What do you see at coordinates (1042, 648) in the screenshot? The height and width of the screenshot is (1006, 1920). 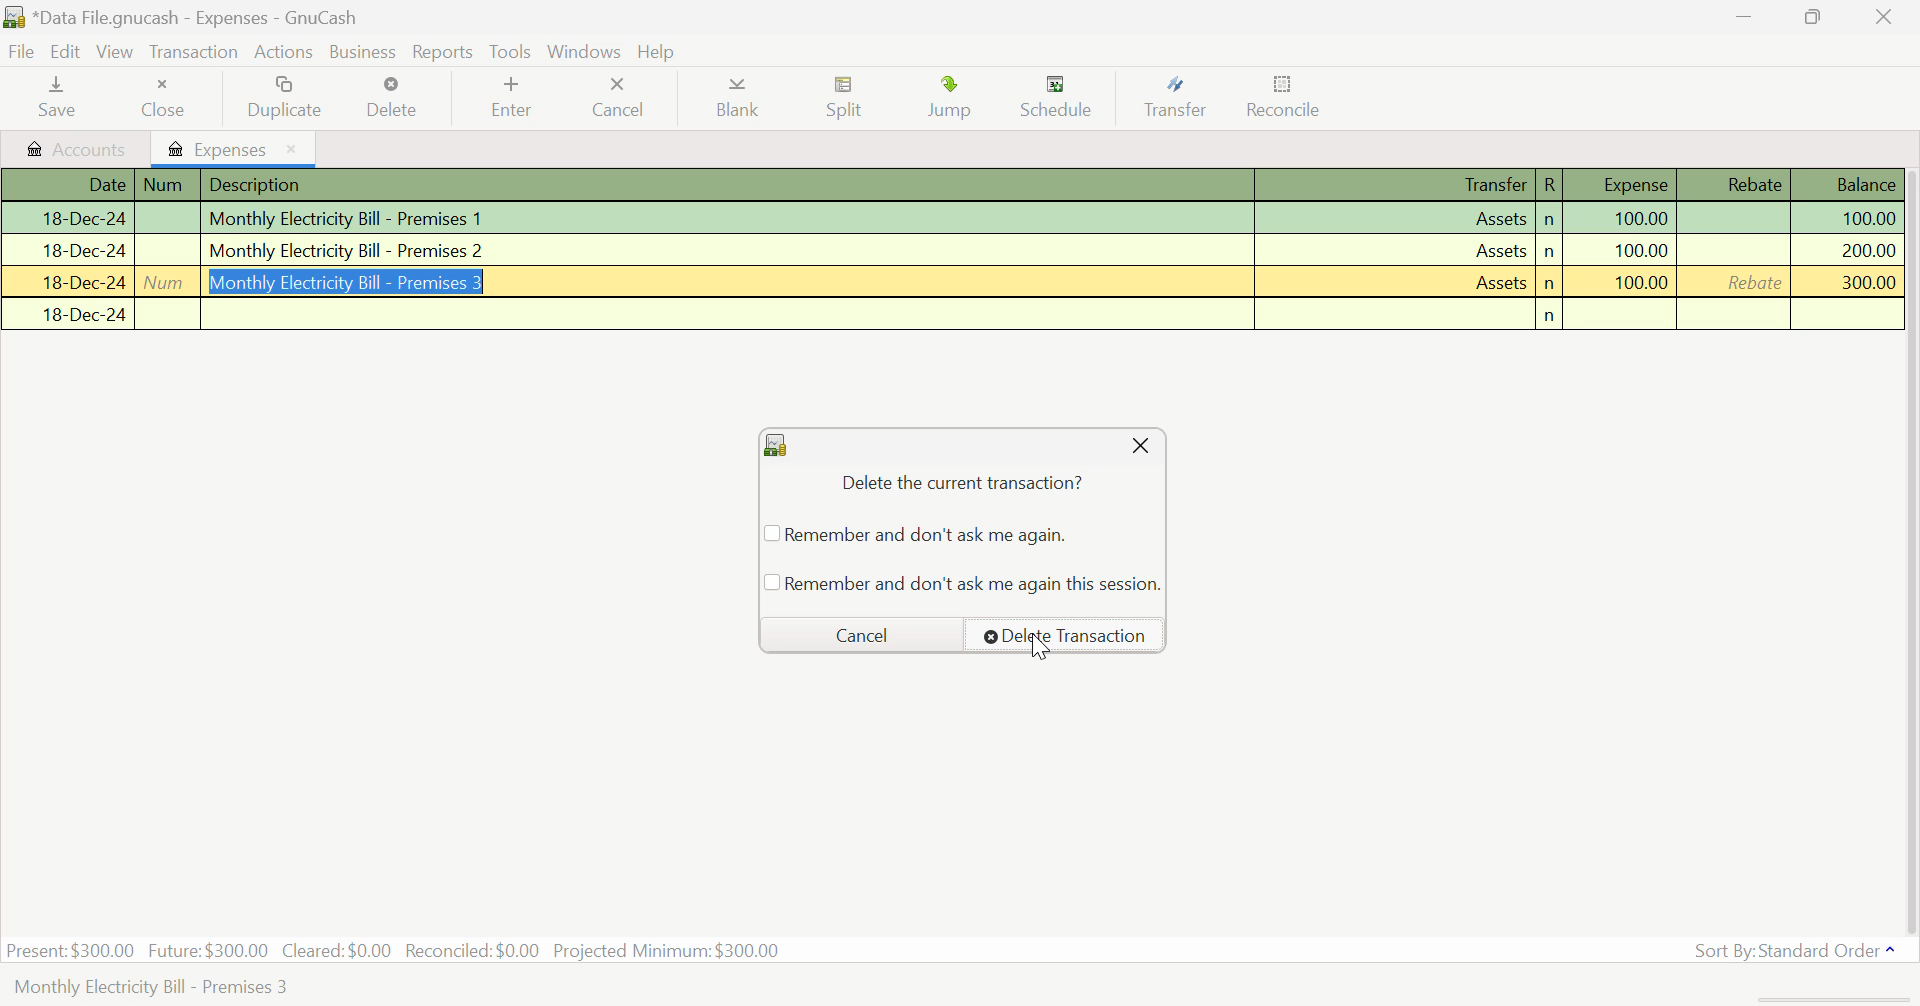 I see `Cursor Position` at bounding box center [1042, 648].